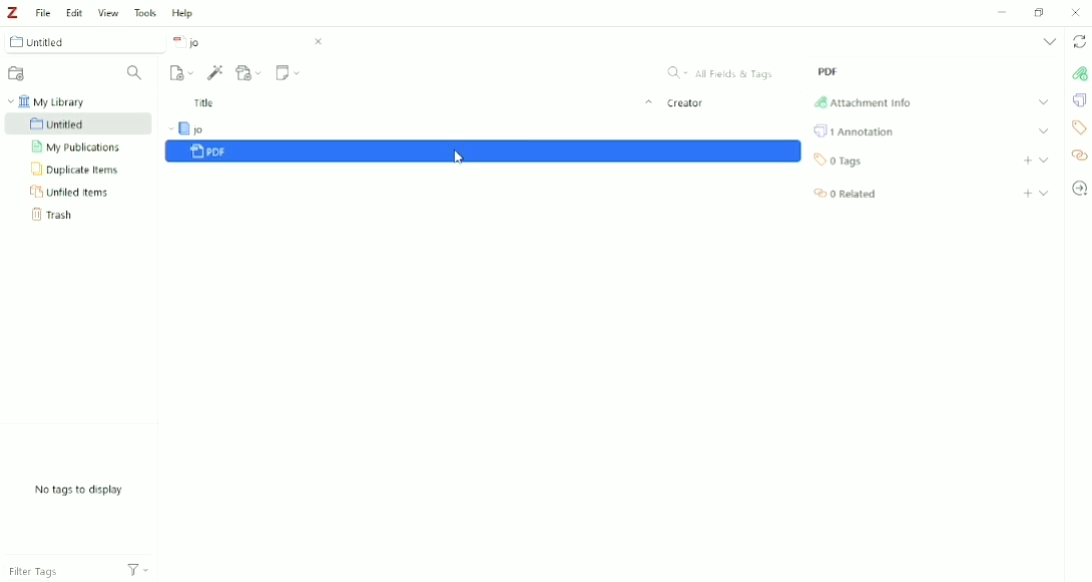 The image size is (1092, 582). I want to click on Untitled, so click(83, 42).